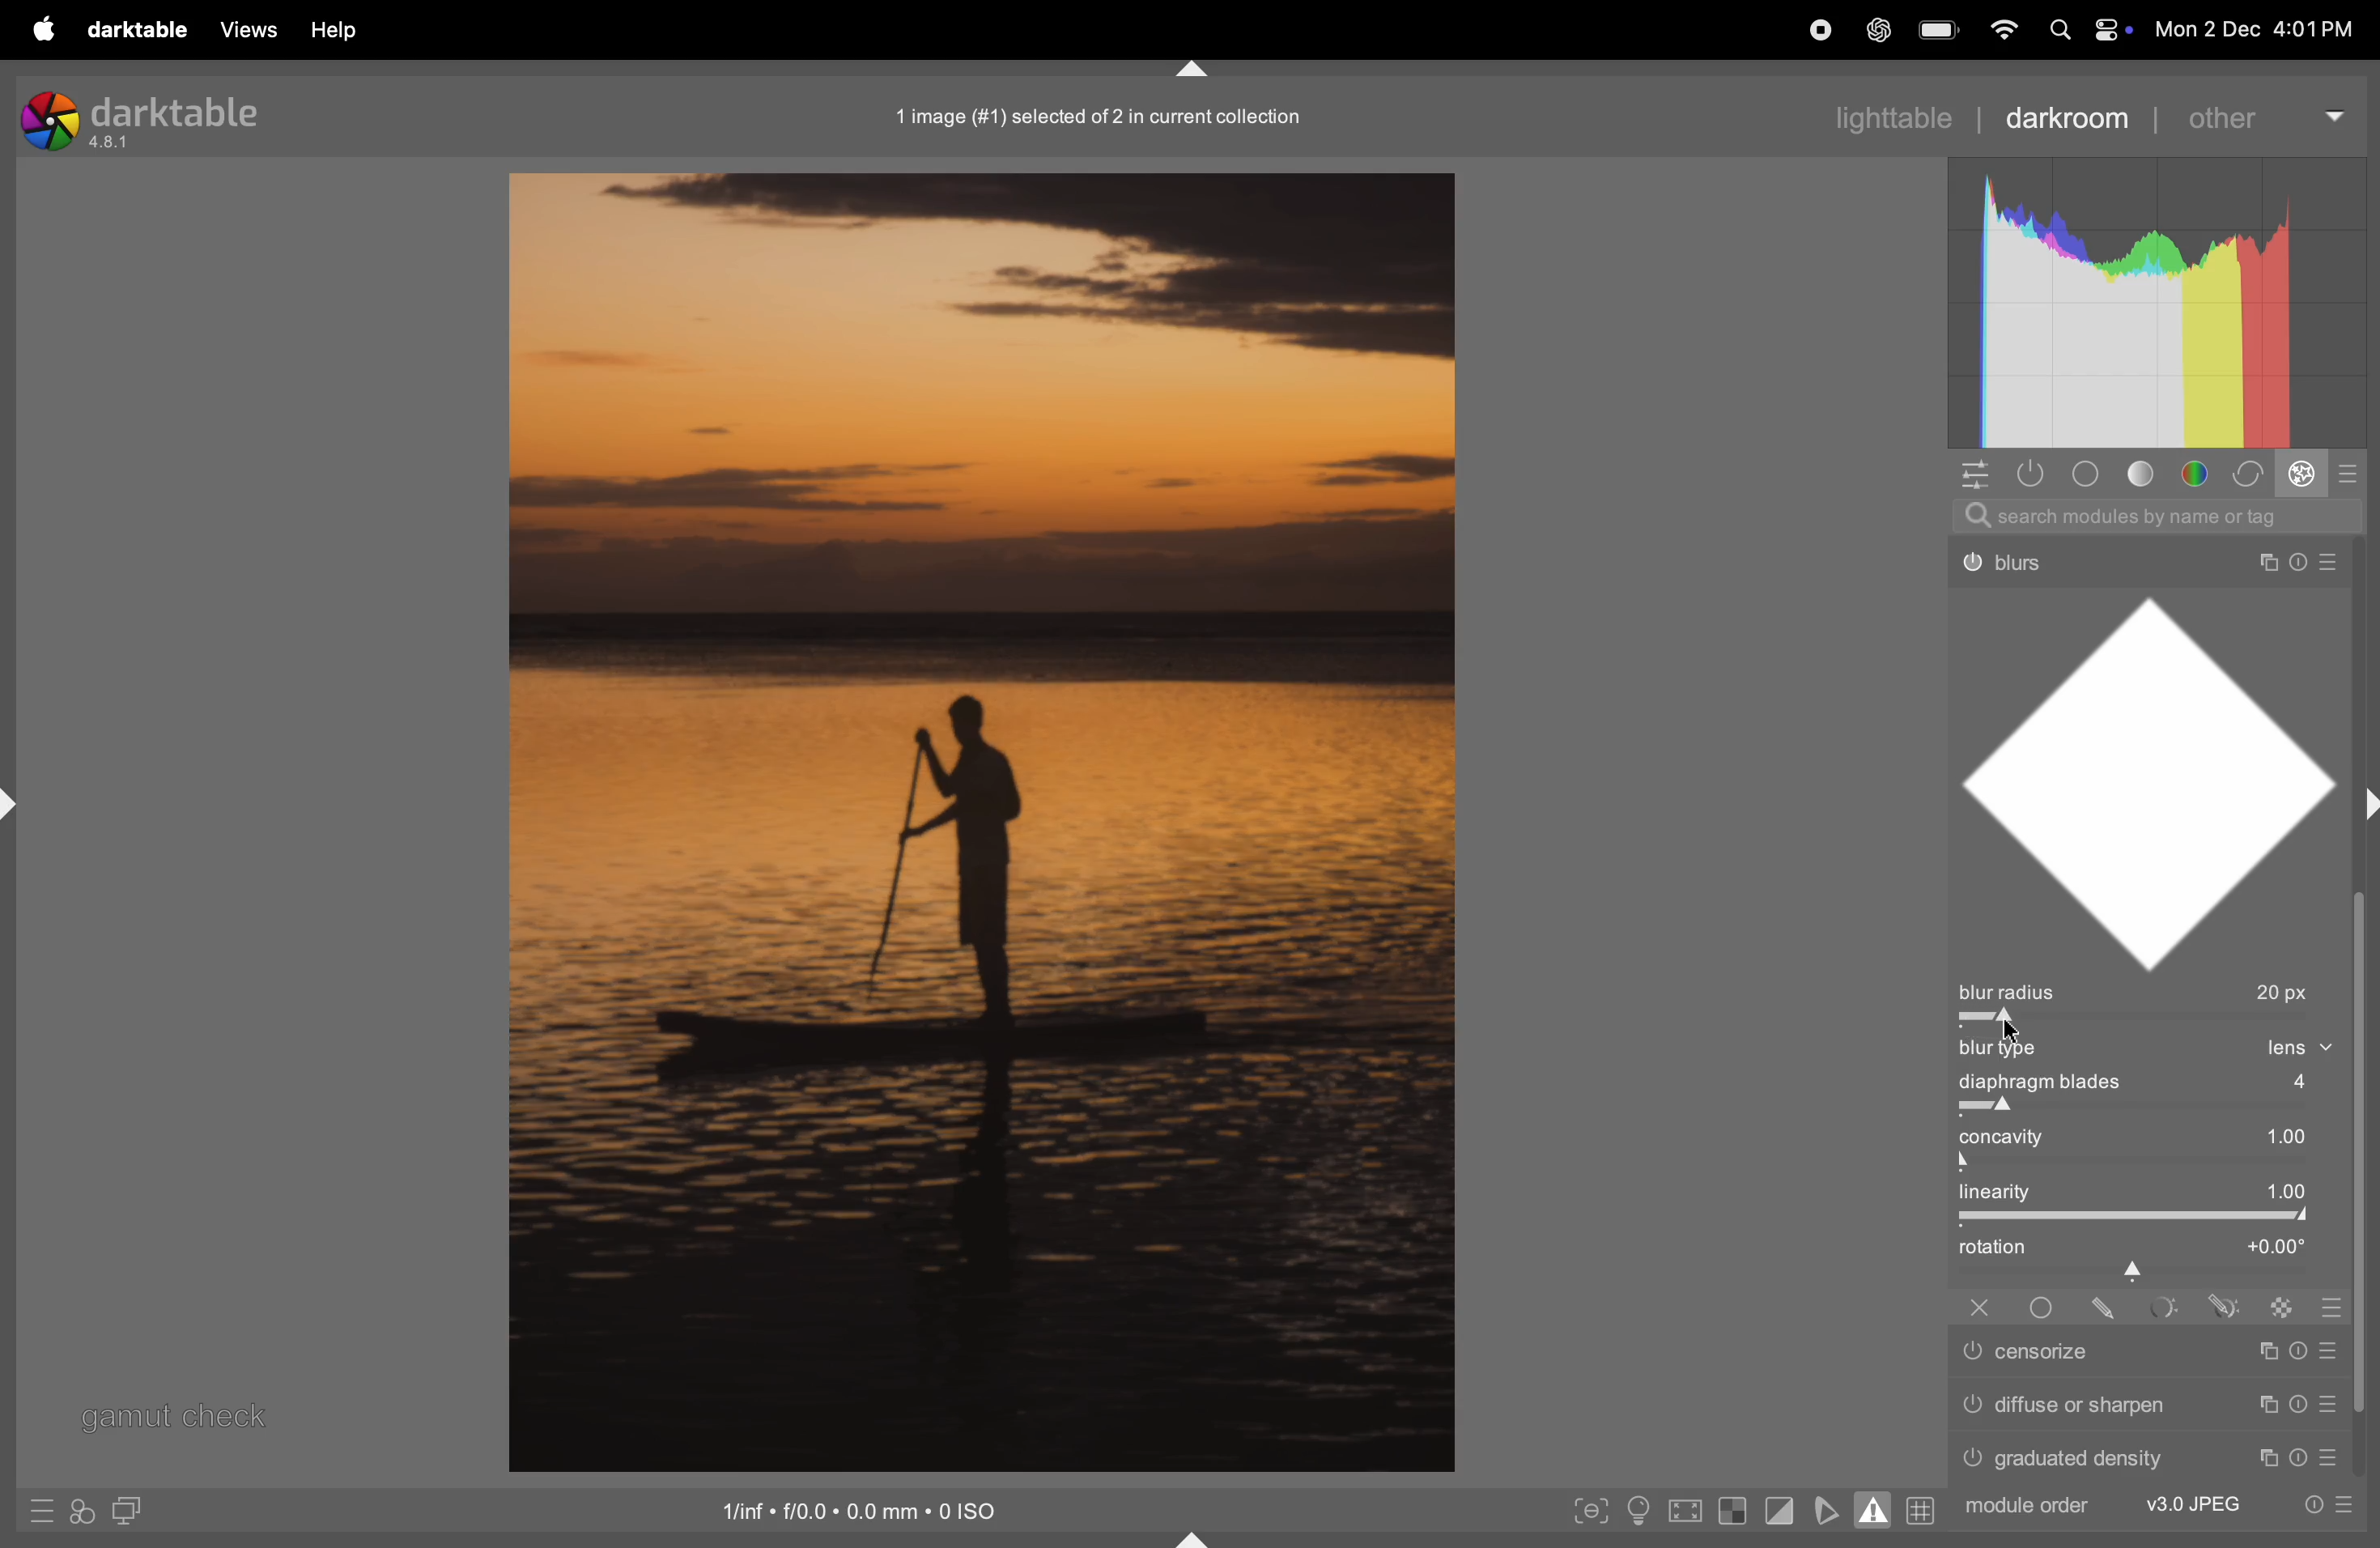  I want to click on toggle soft proffing, so click(1824, 1509).